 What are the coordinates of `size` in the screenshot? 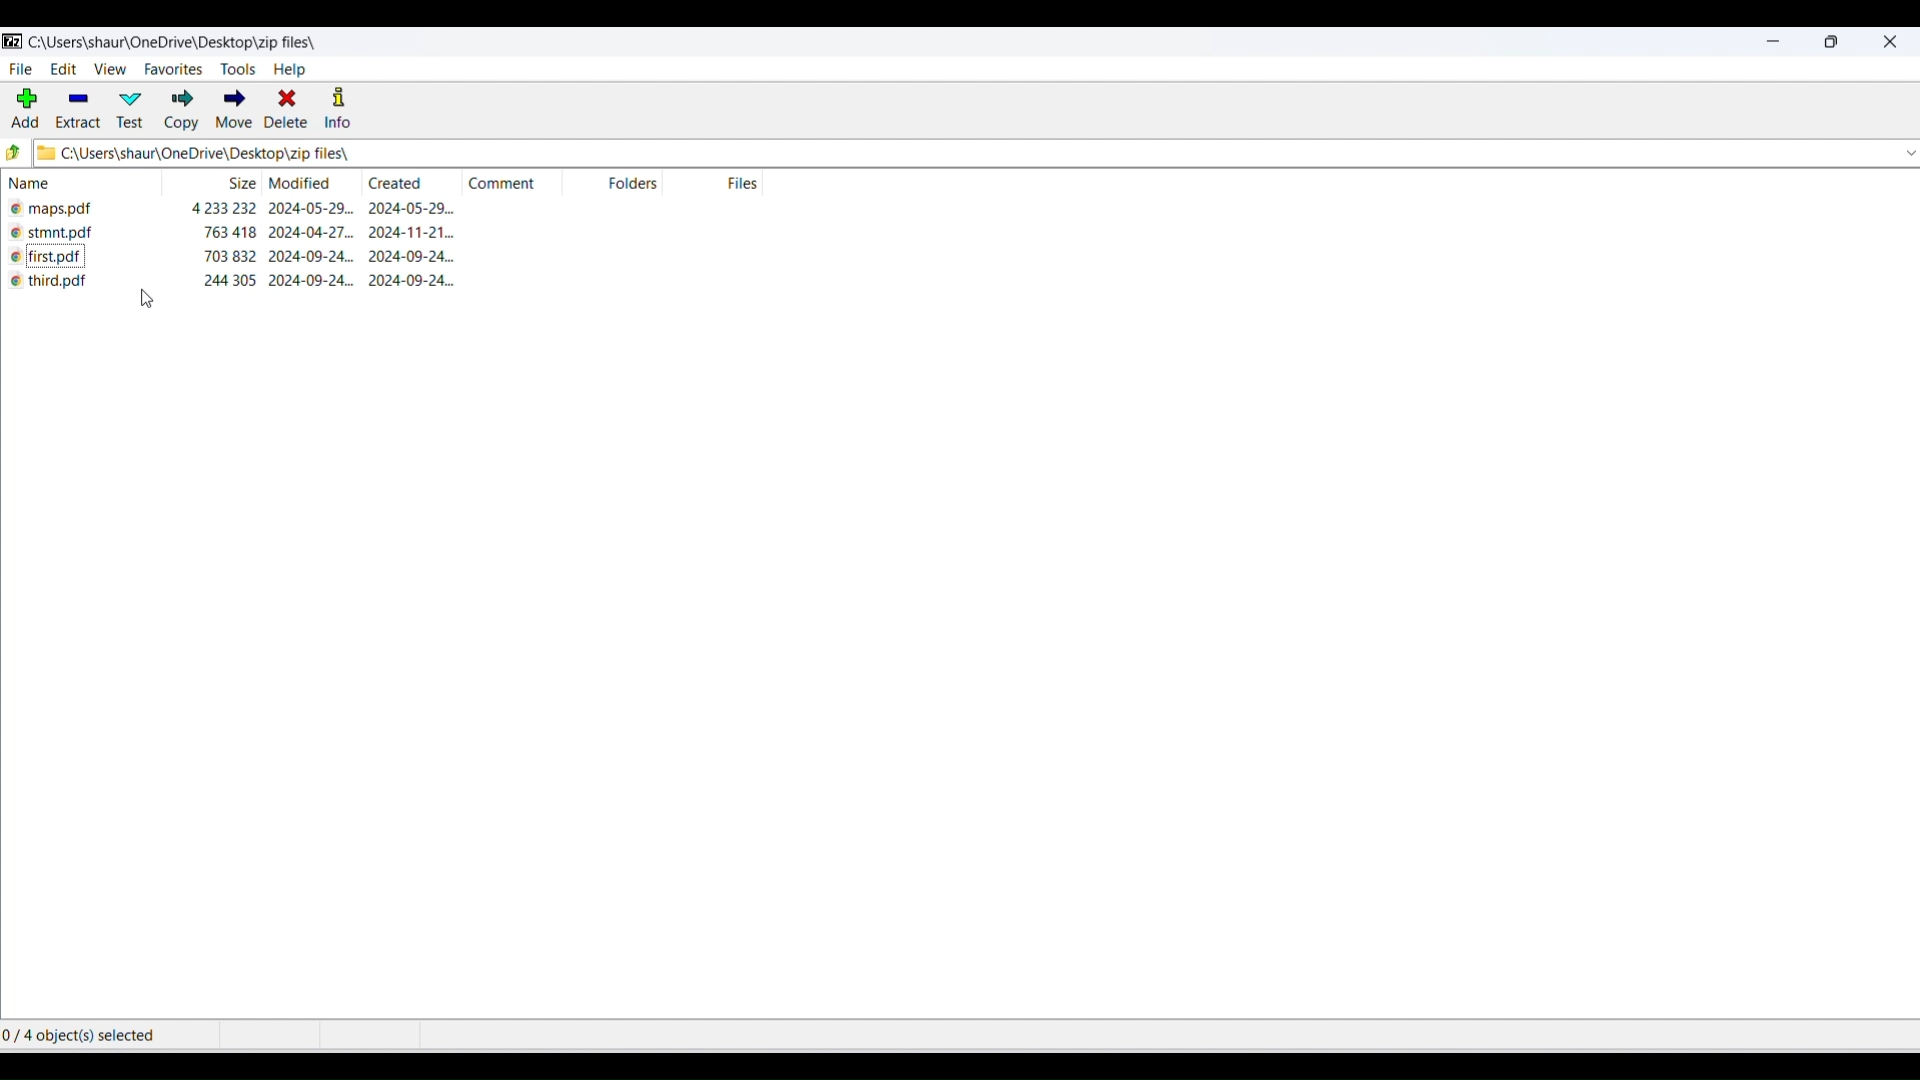 It's located at (237, 184).